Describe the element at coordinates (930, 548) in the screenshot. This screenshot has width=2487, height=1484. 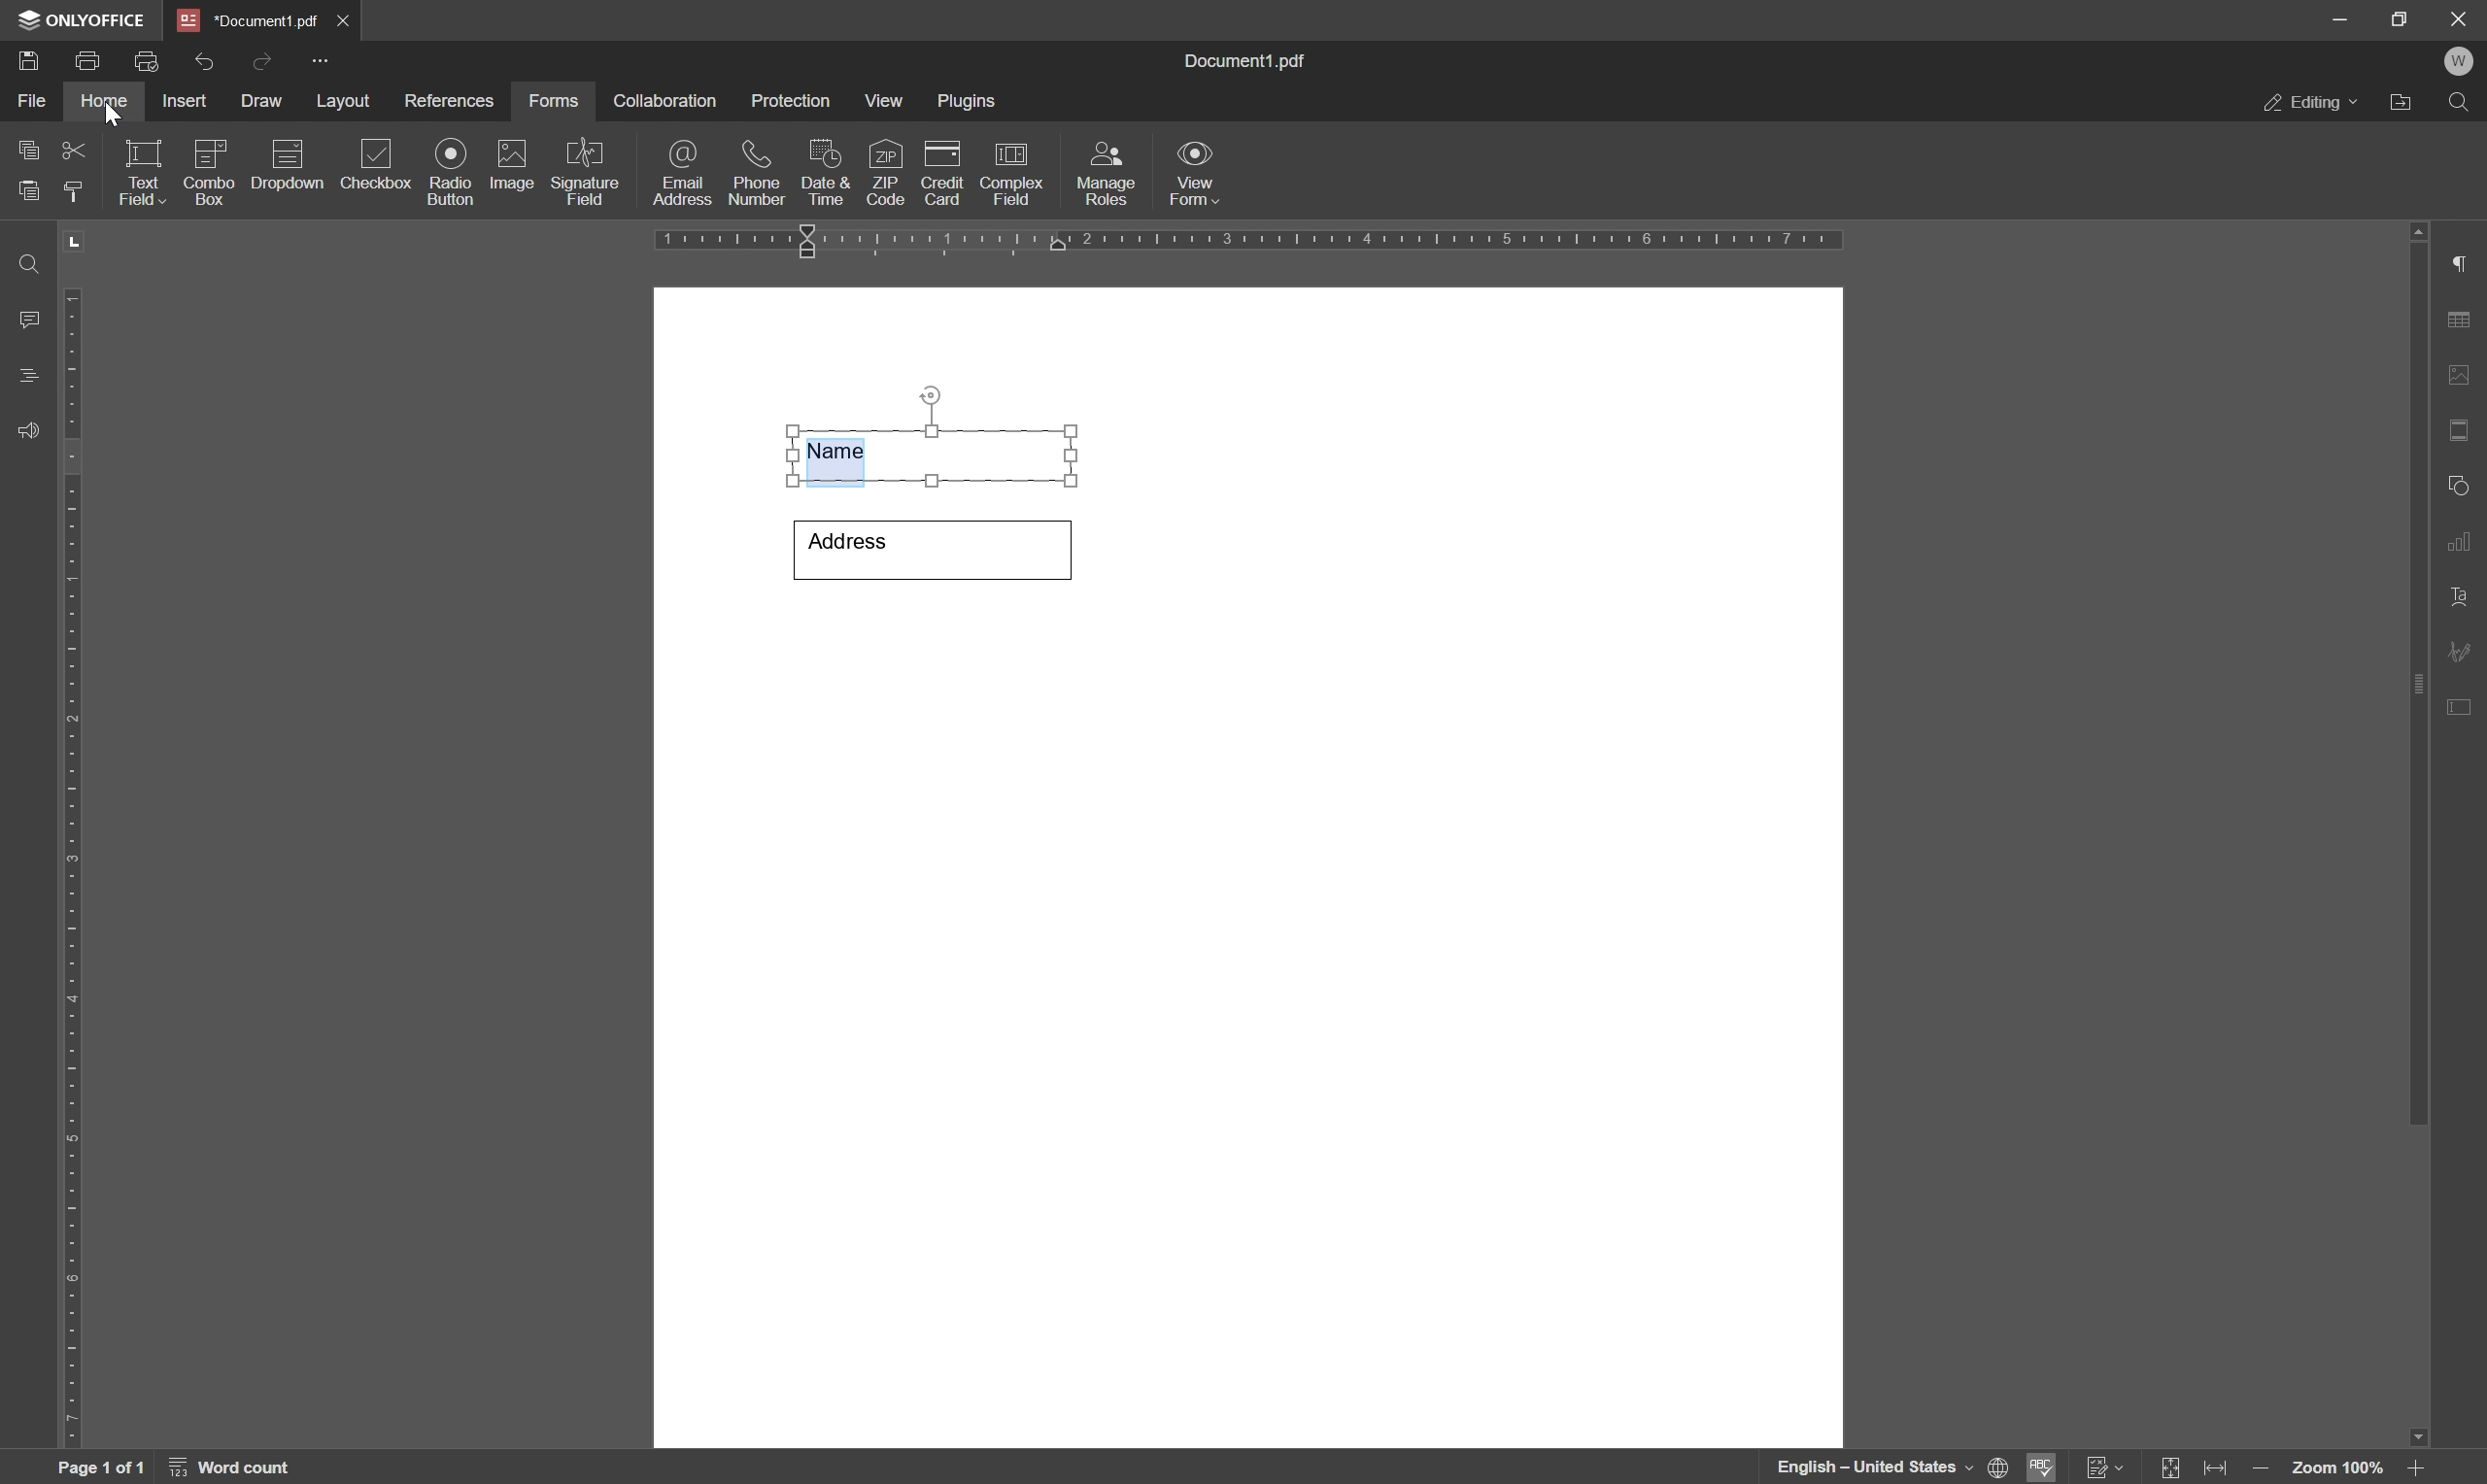
I see `Address` at that location.